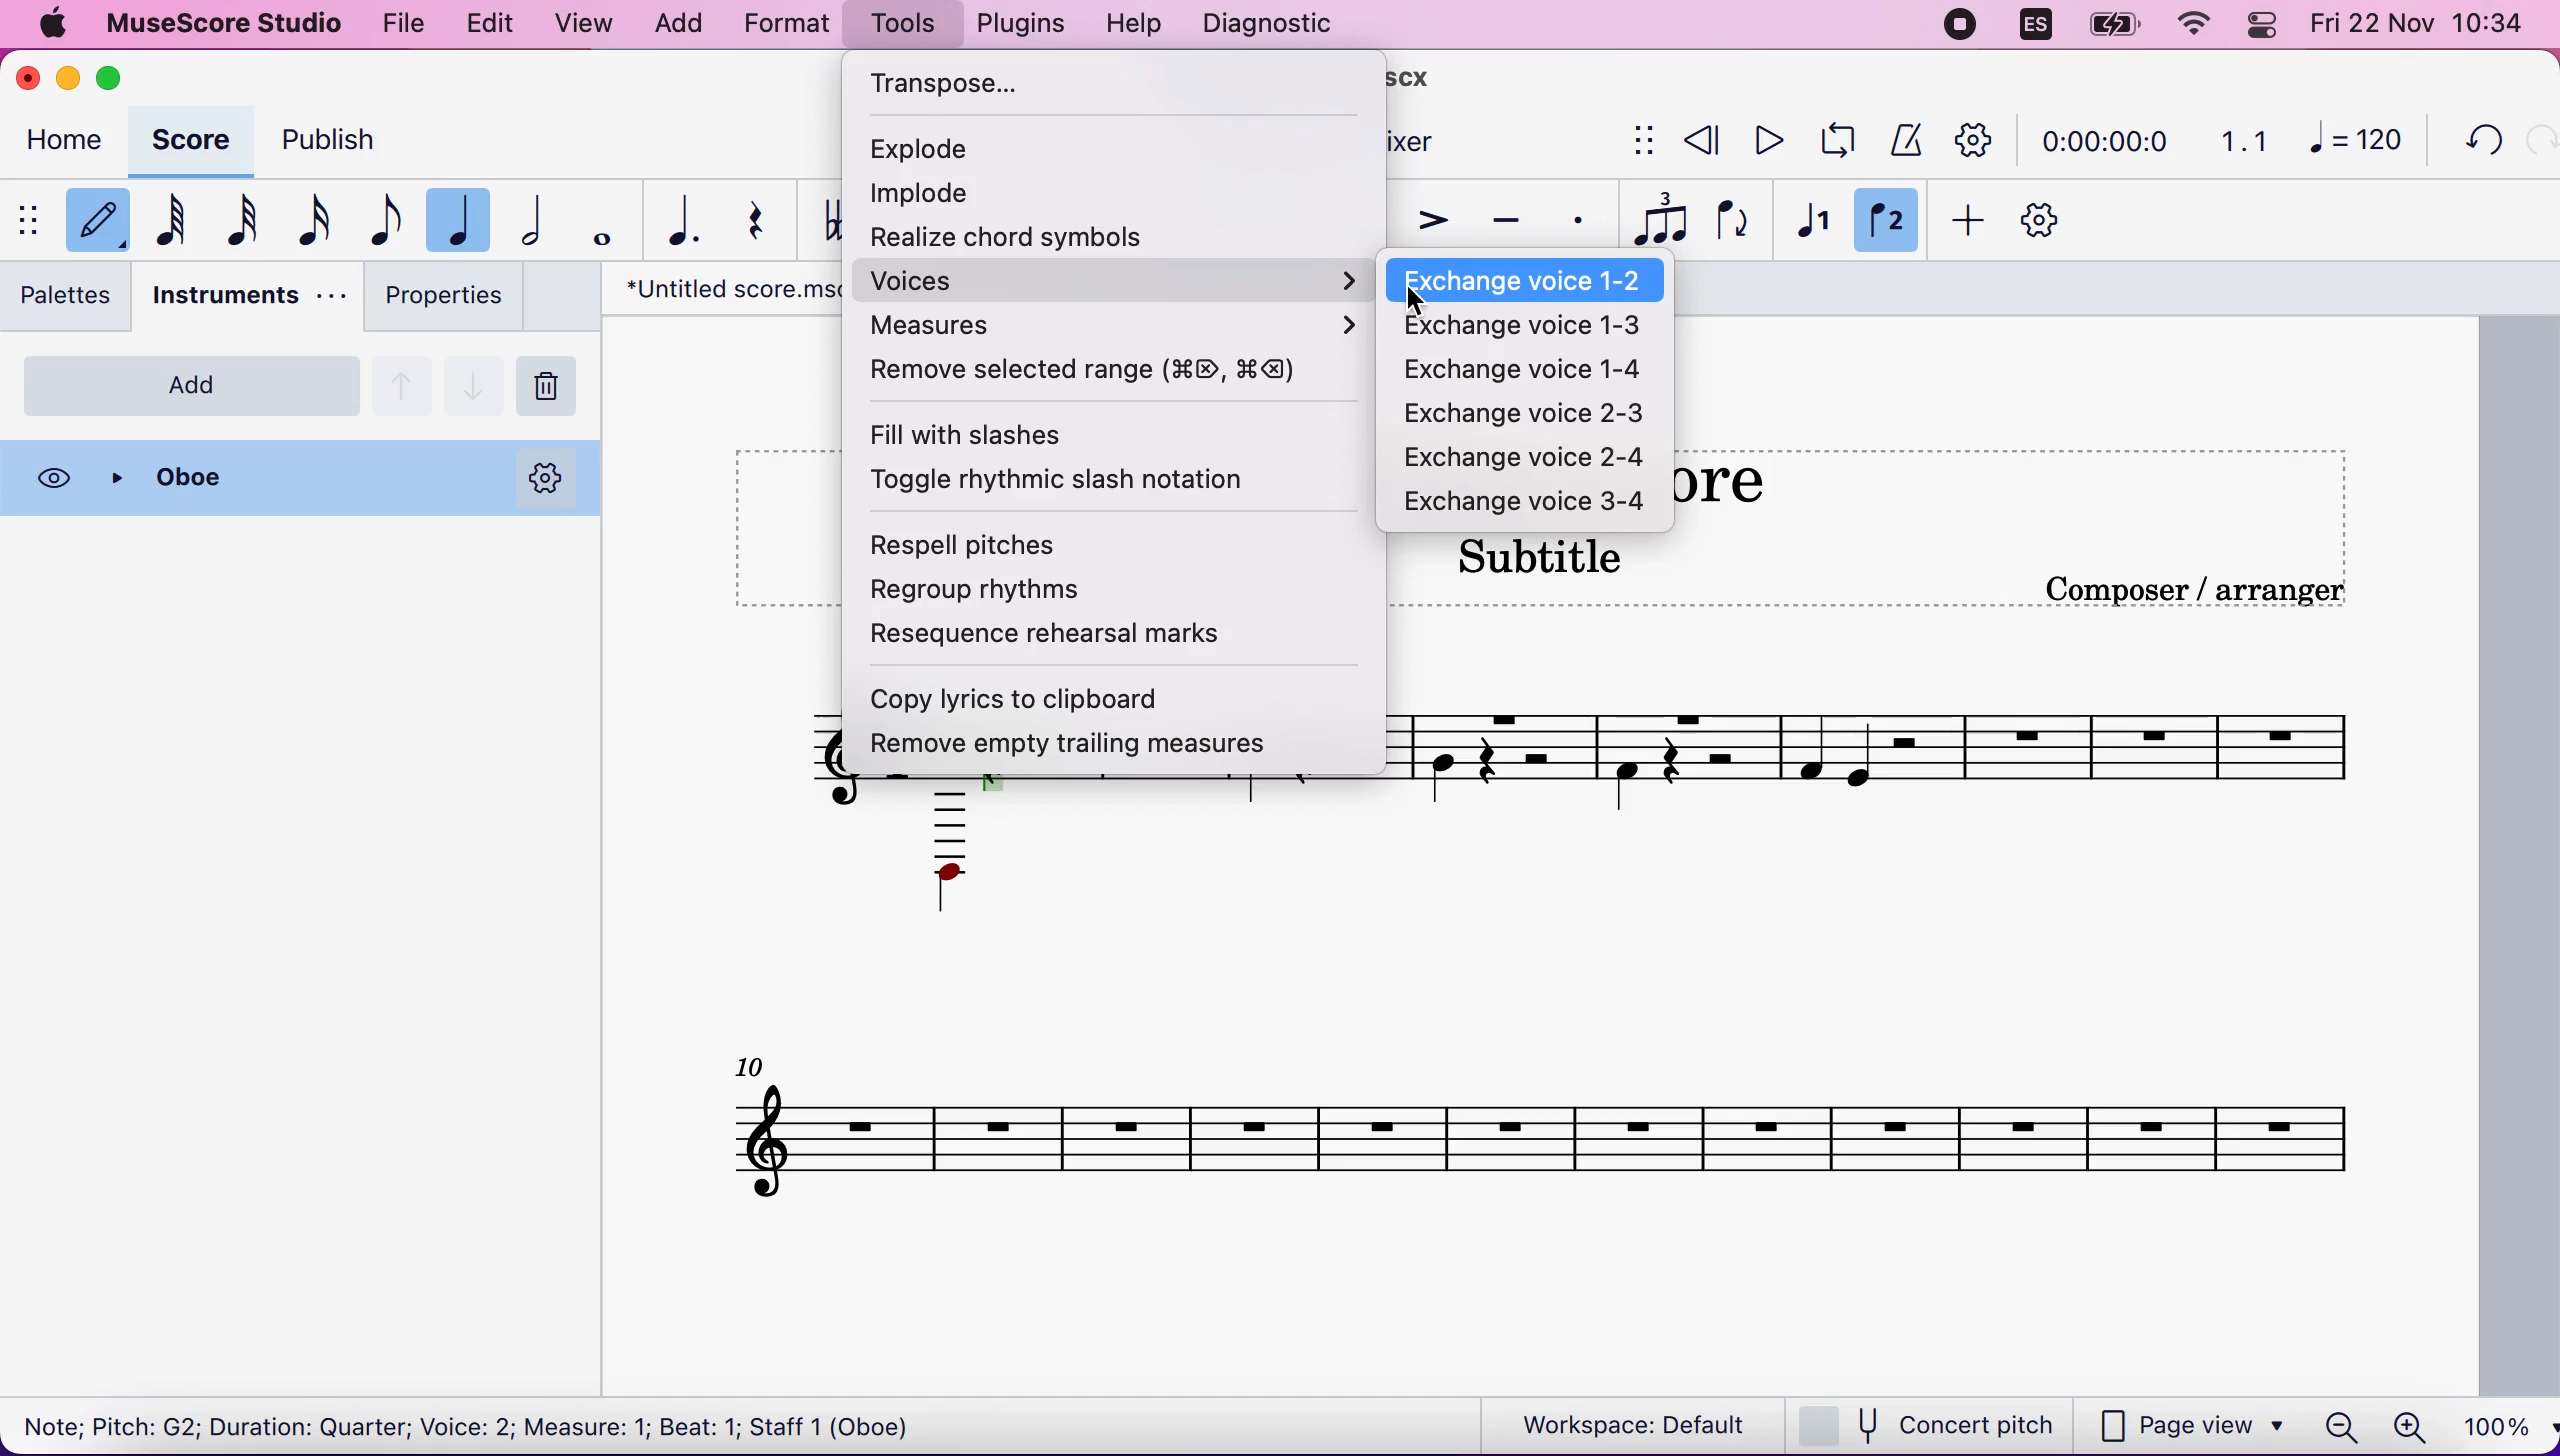 Image resolution: width=2560 pixels, height=1456 pixels. I want to click on publish, so click(341, 139).